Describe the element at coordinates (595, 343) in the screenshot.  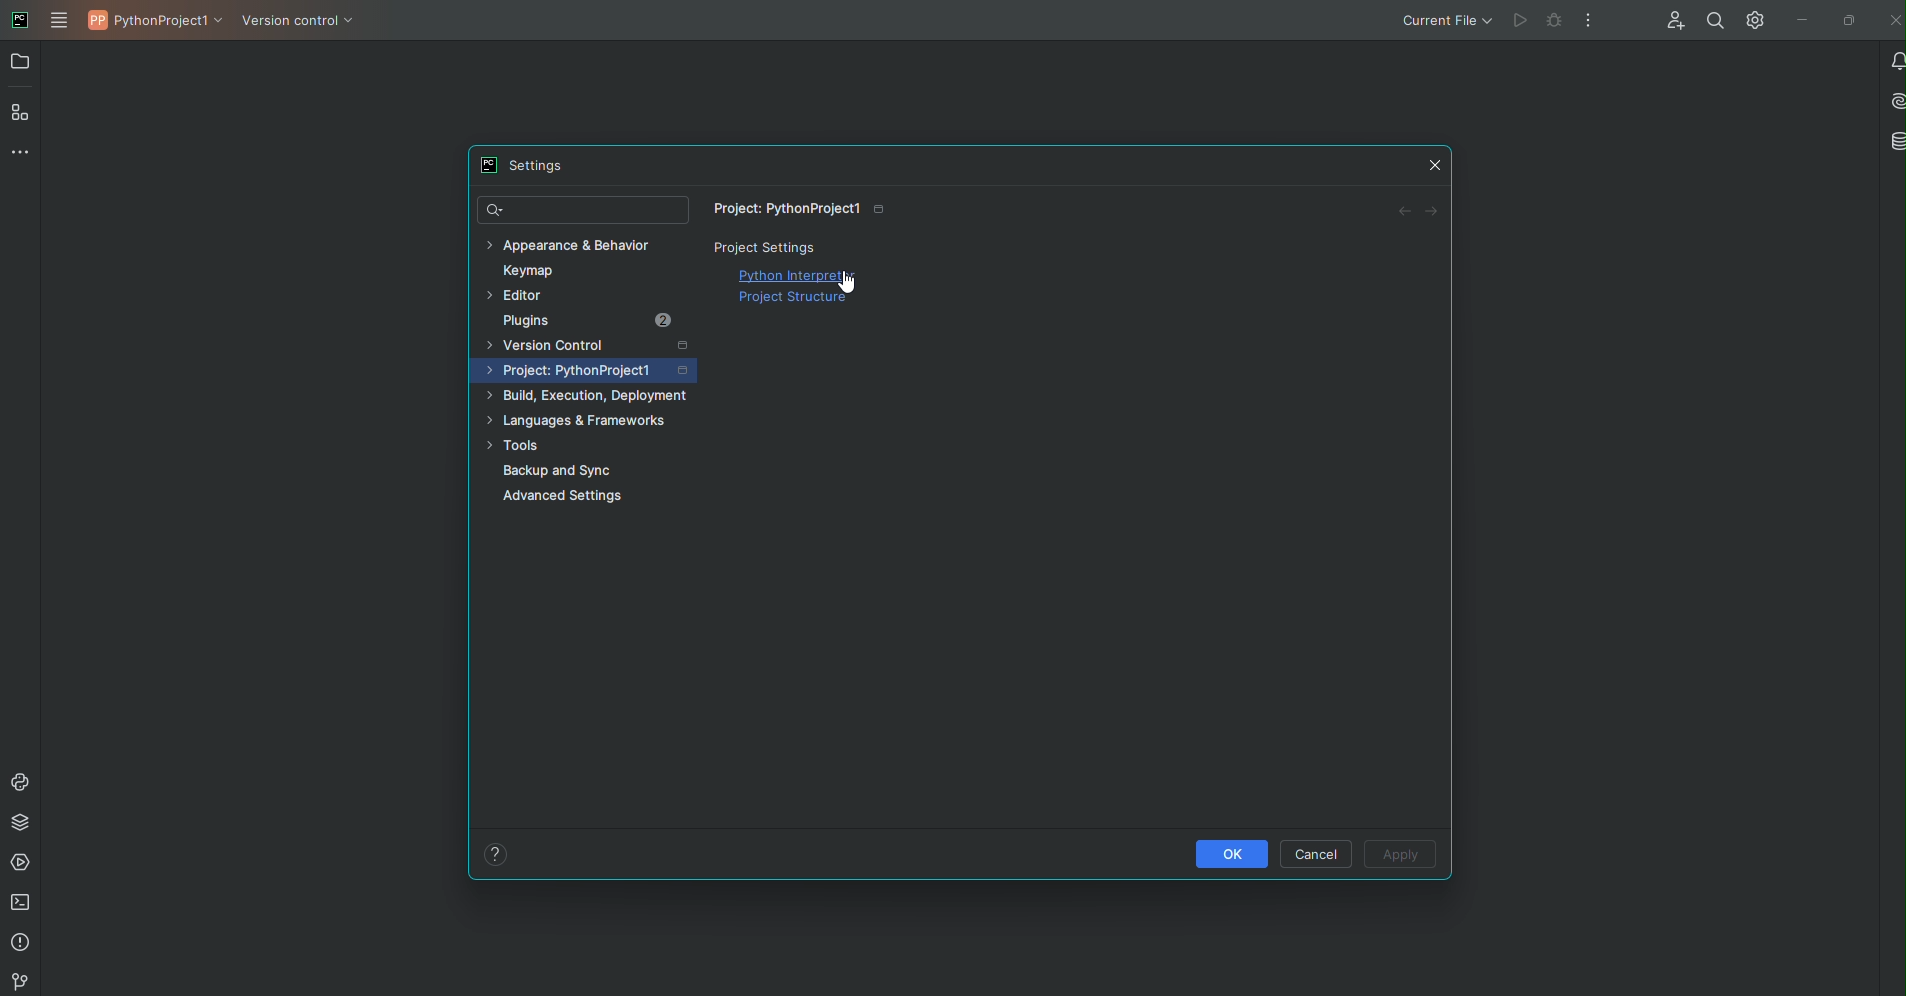
I see `Version Control` at that location.